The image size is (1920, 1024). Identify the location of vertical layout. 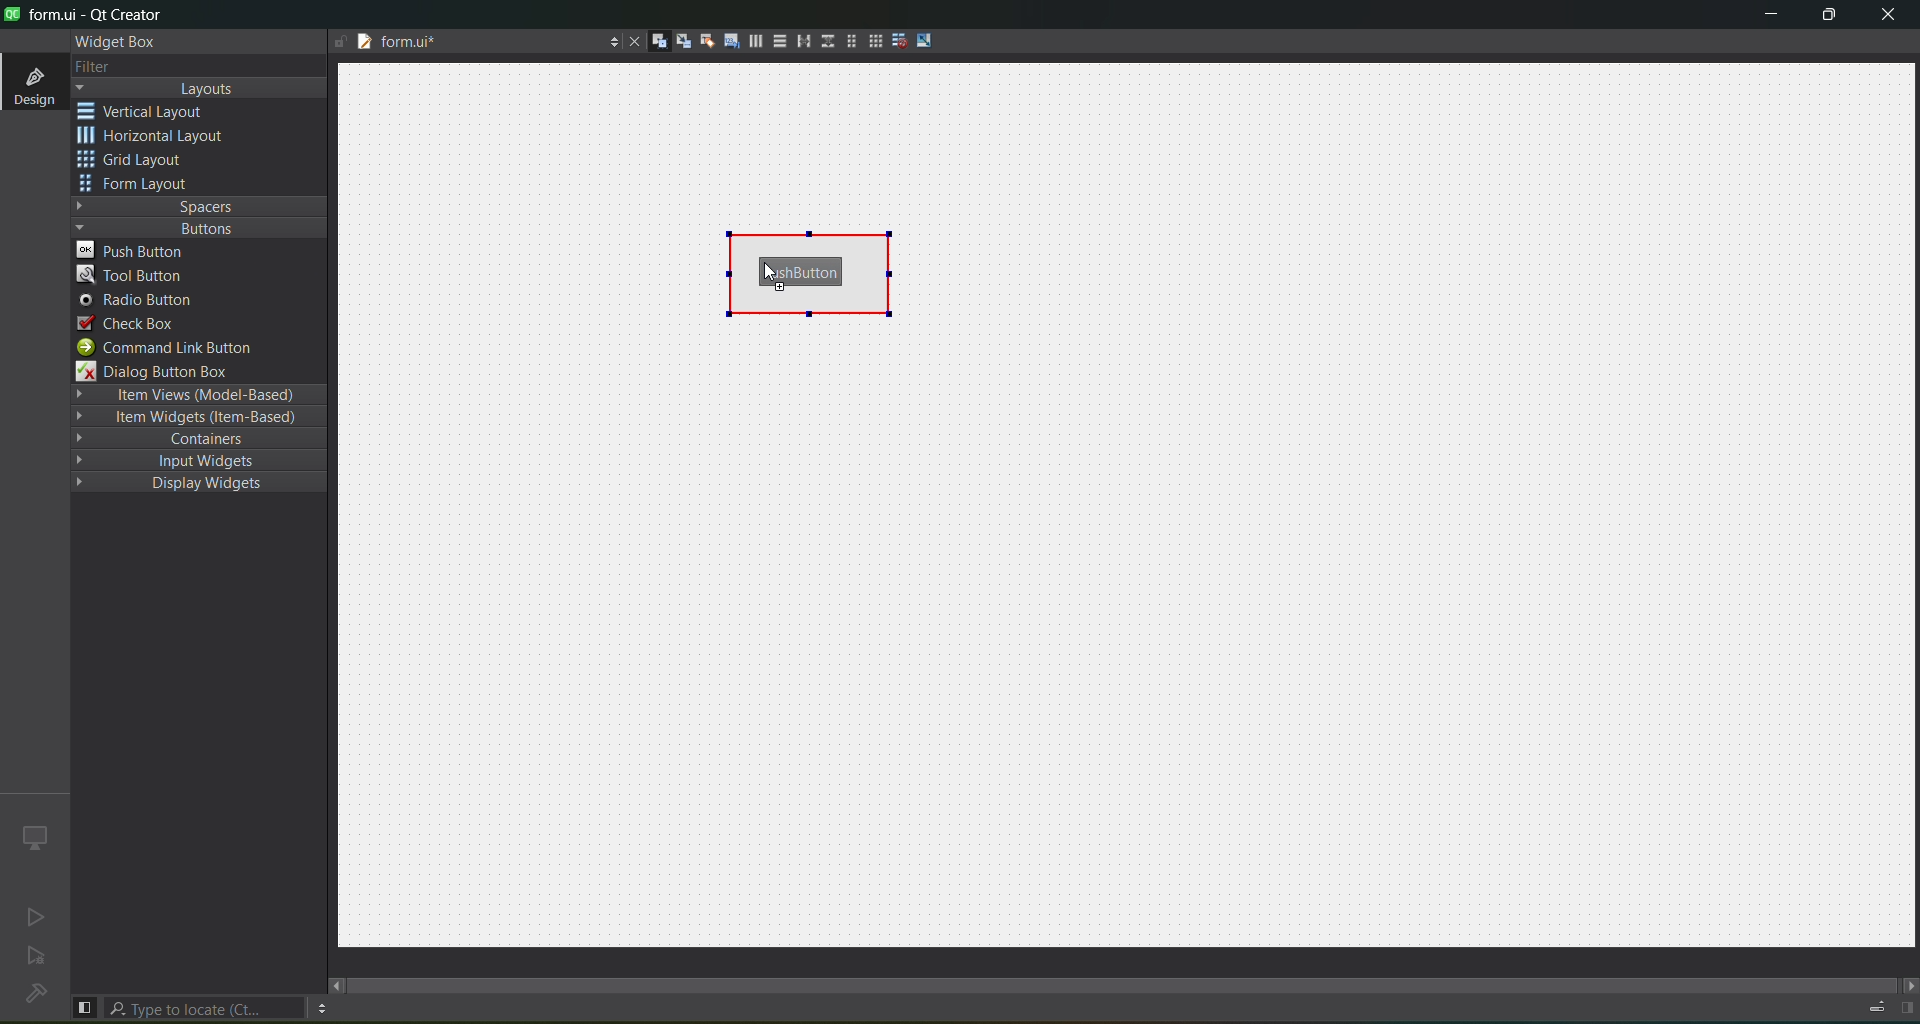
(778, 41).